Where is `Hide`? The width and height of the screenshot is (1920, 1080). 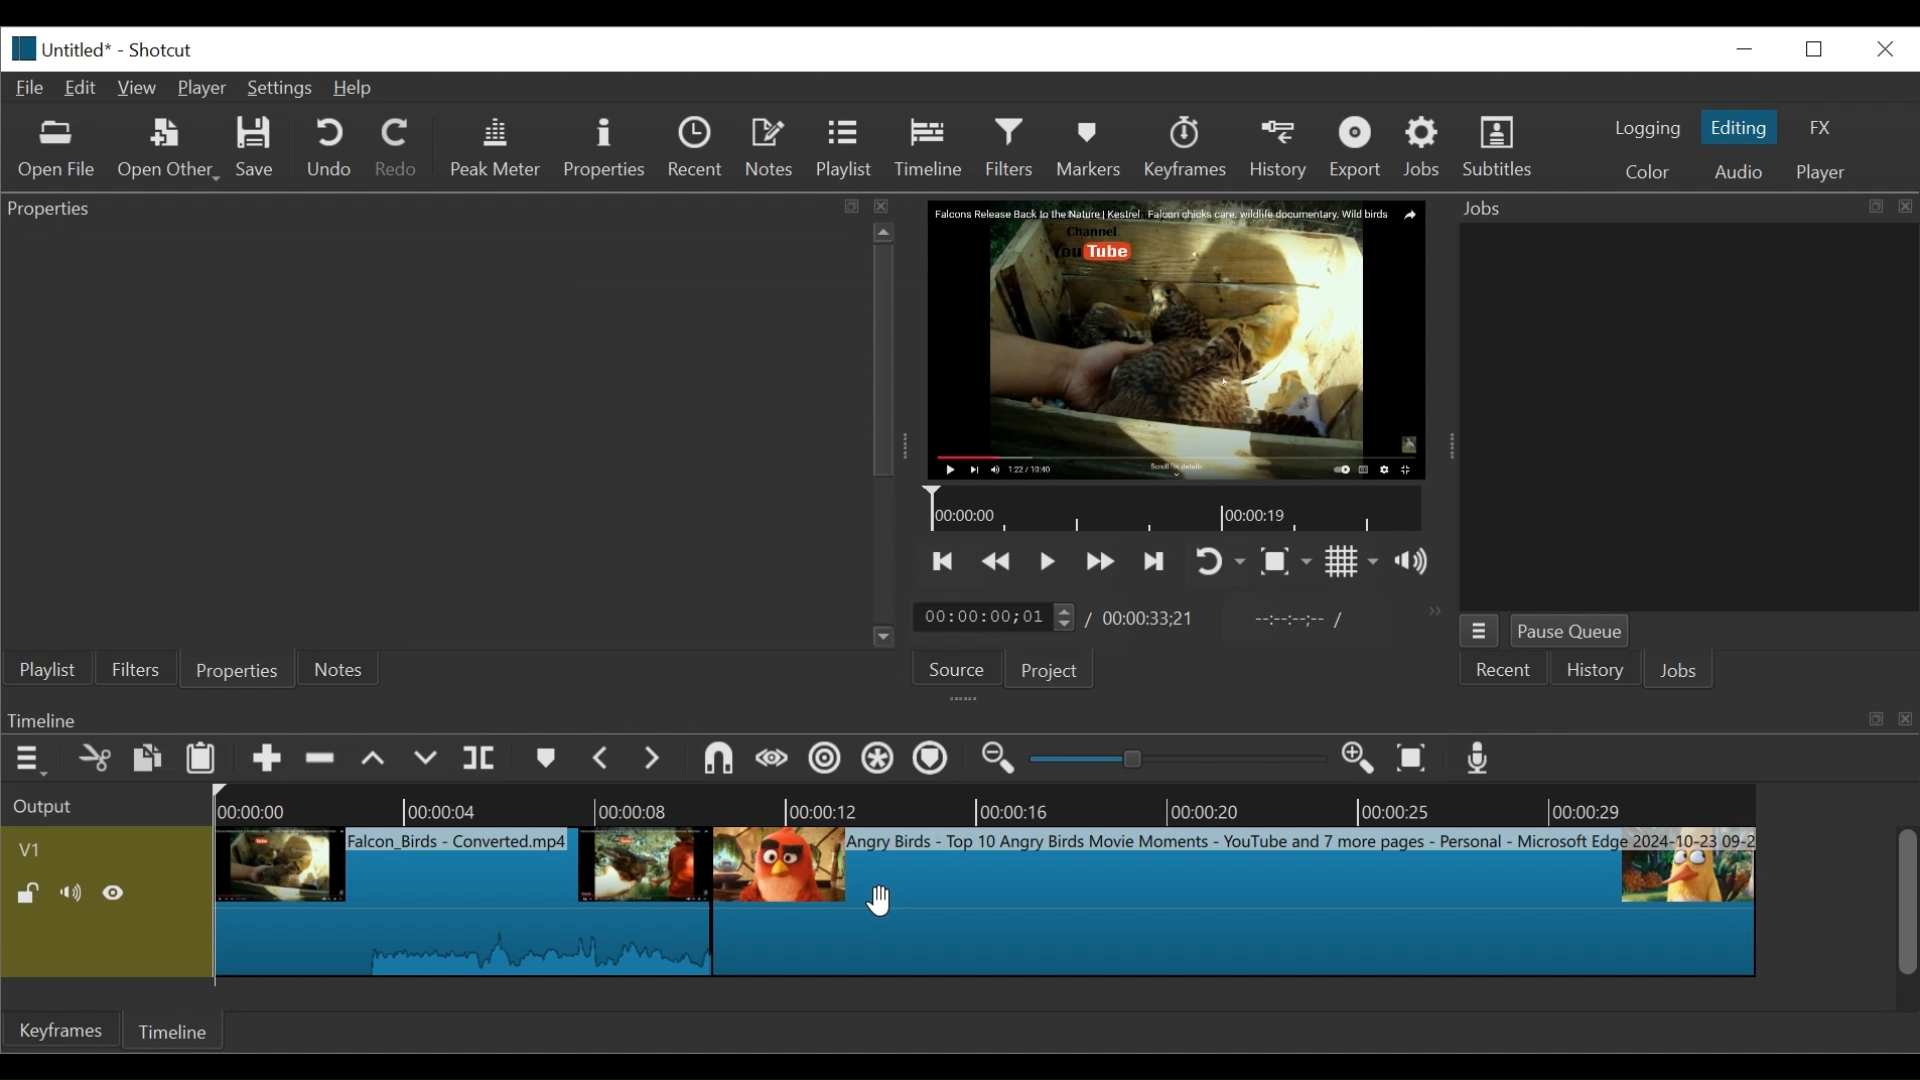
Hide is located at coordinates (117, 892).